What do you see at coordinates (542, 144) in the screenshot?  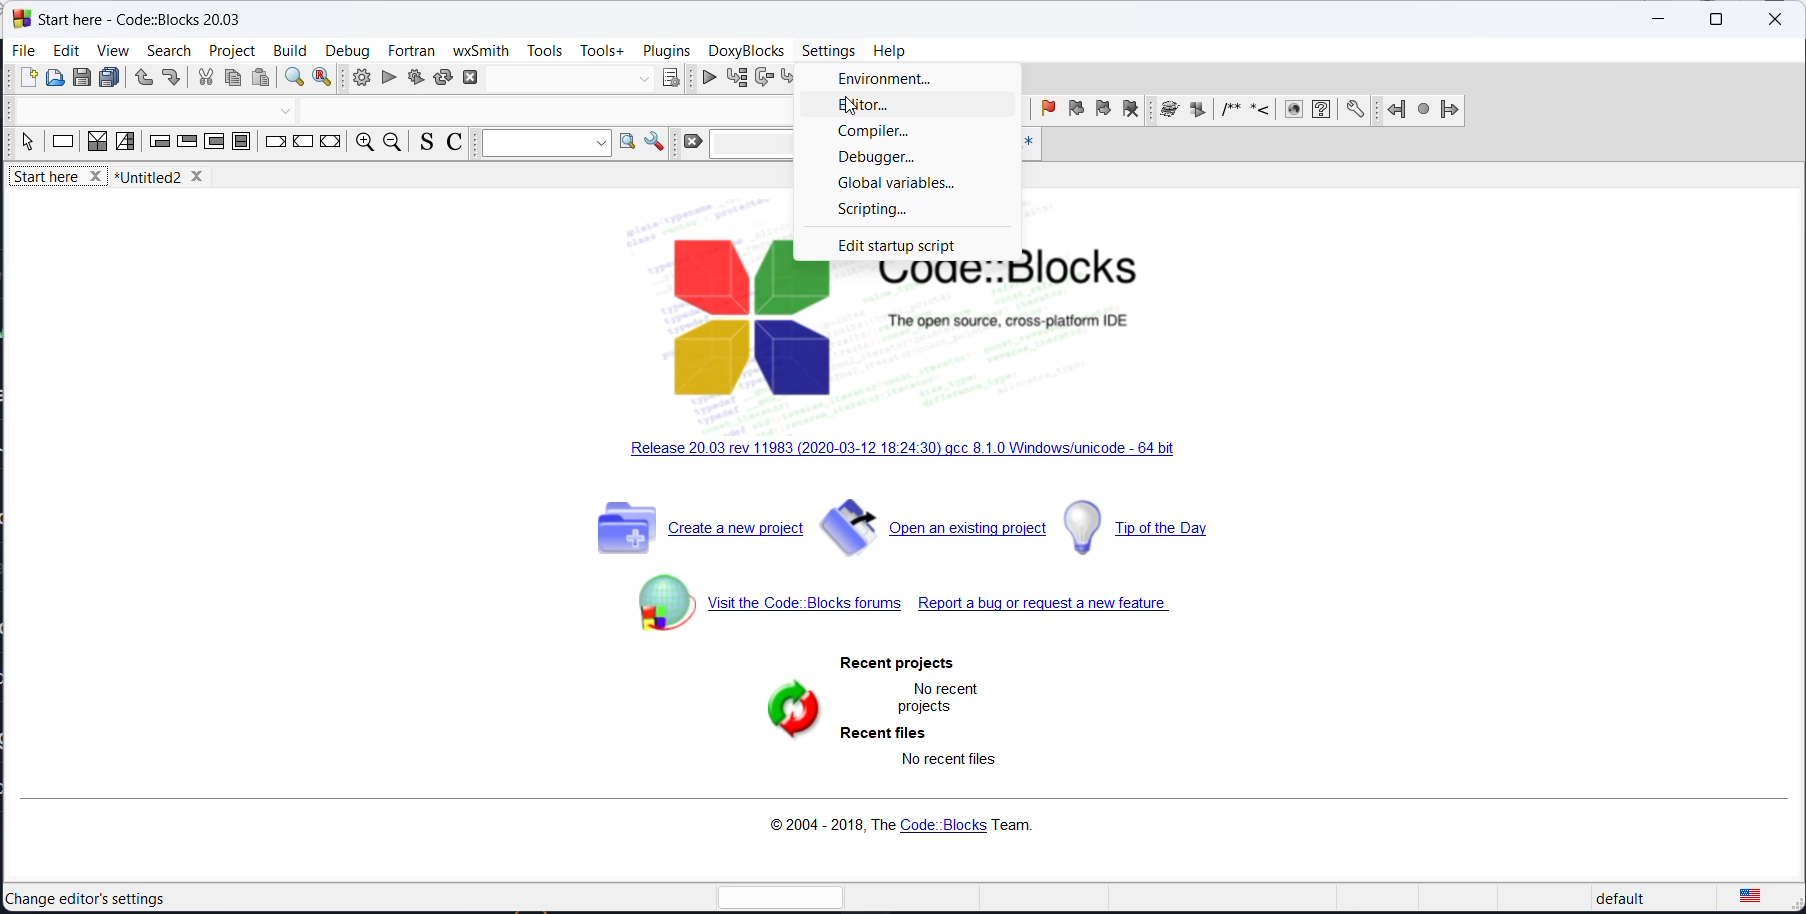 I see `dropdown` at bounding box center [542, 144].